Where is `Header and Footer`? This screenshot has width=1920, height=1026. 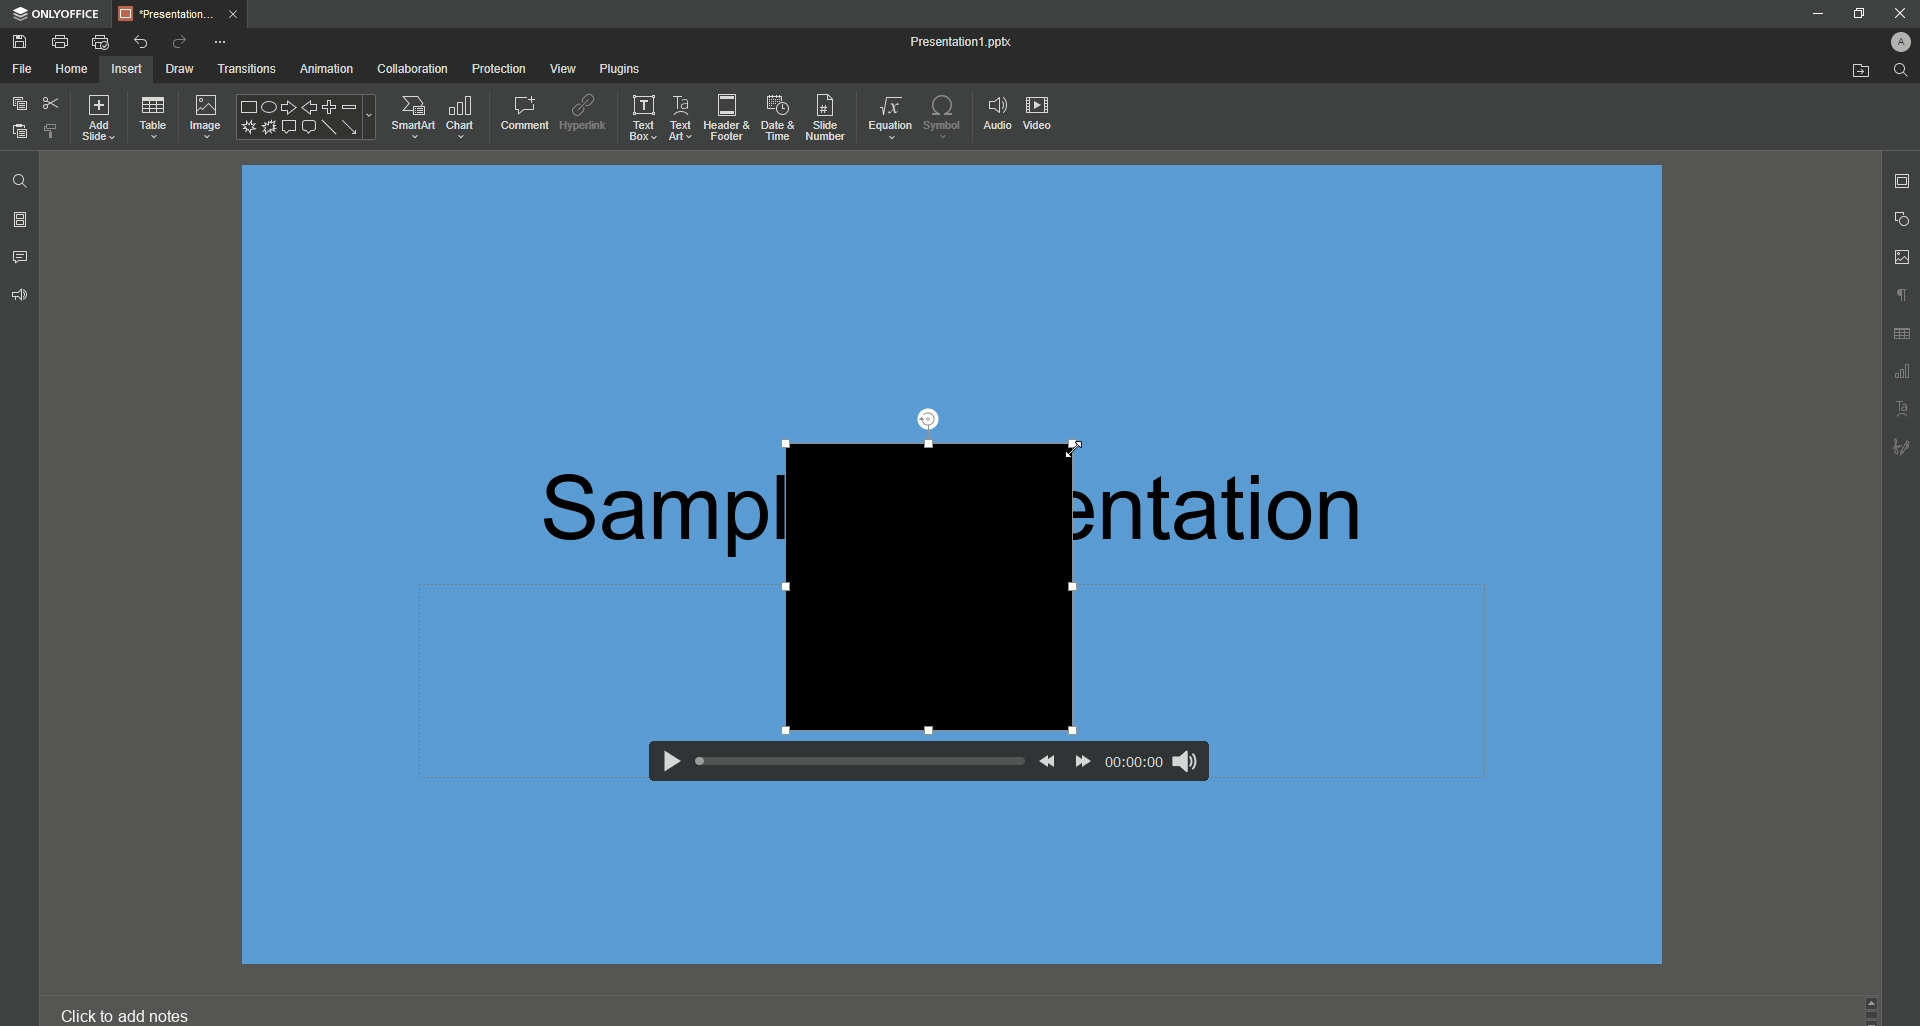
Header and Footer is located at coordinates (726, 117).